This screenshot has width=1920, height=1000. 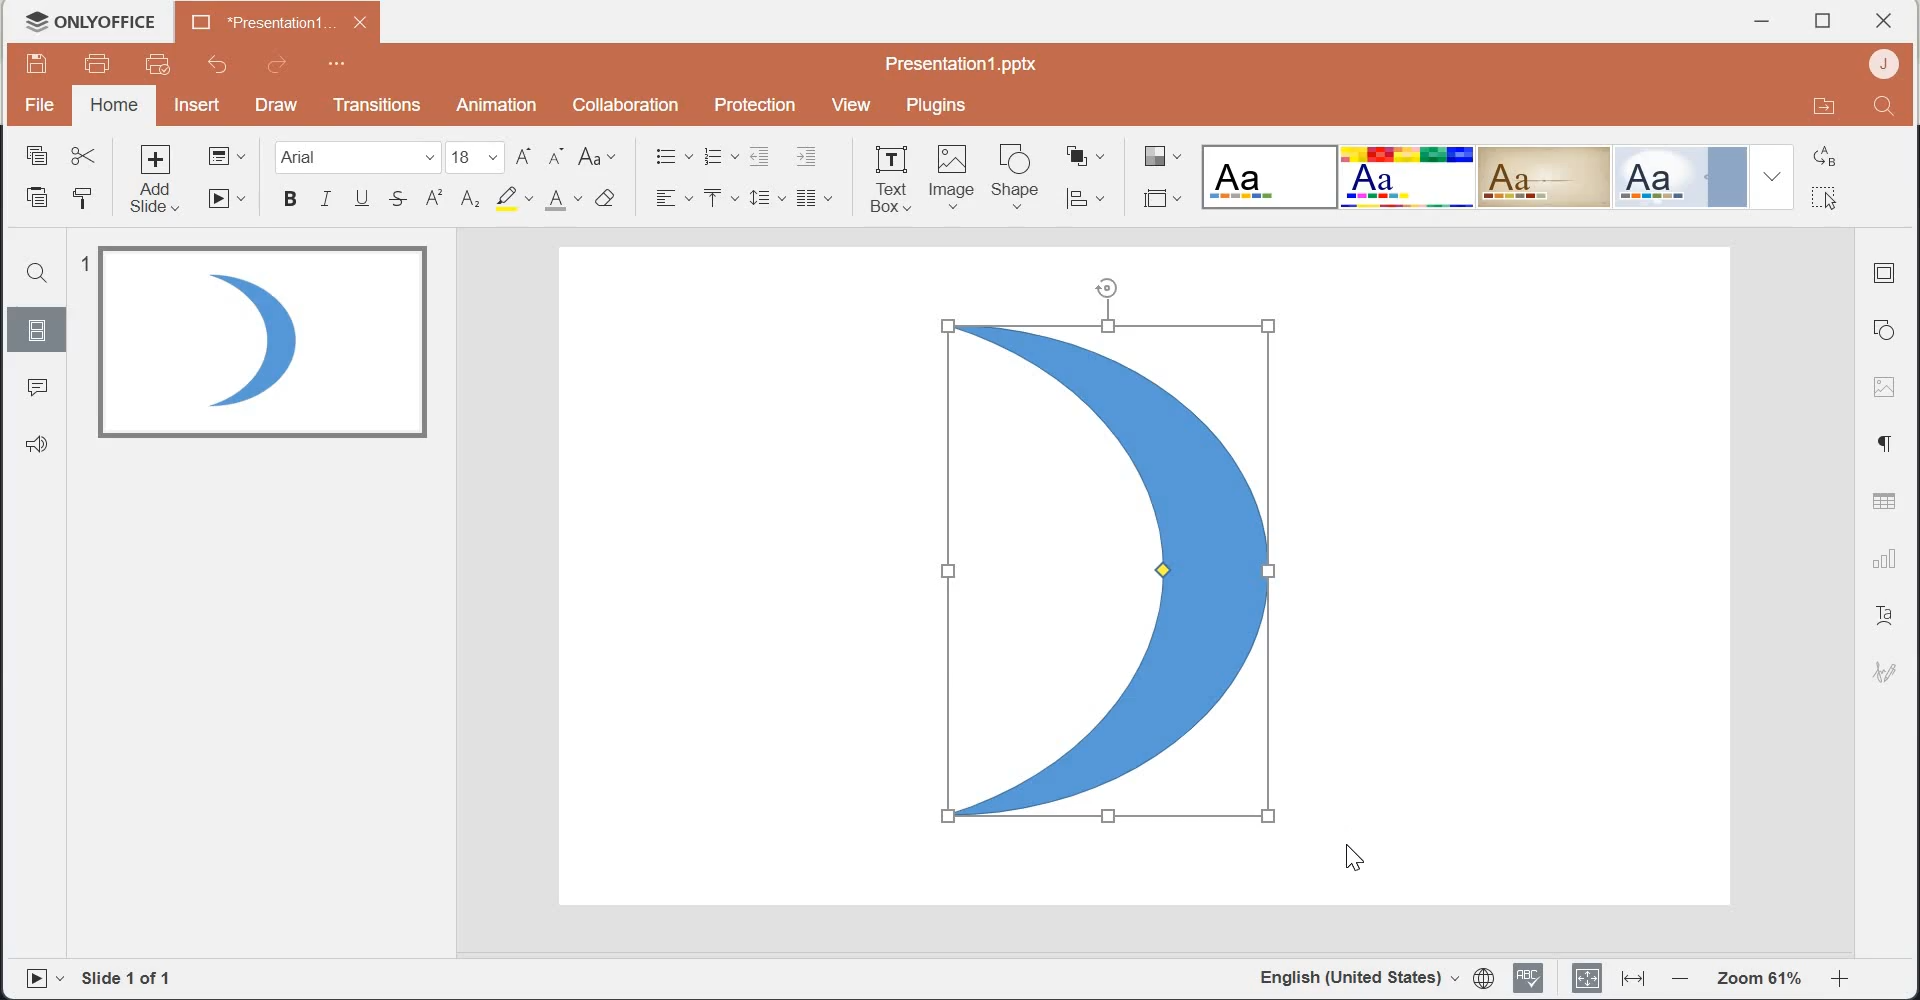 What do you see at coordinates (673, 197) in the screenshot?
I see `Horizontal Align` at bounding box center [673, 197].